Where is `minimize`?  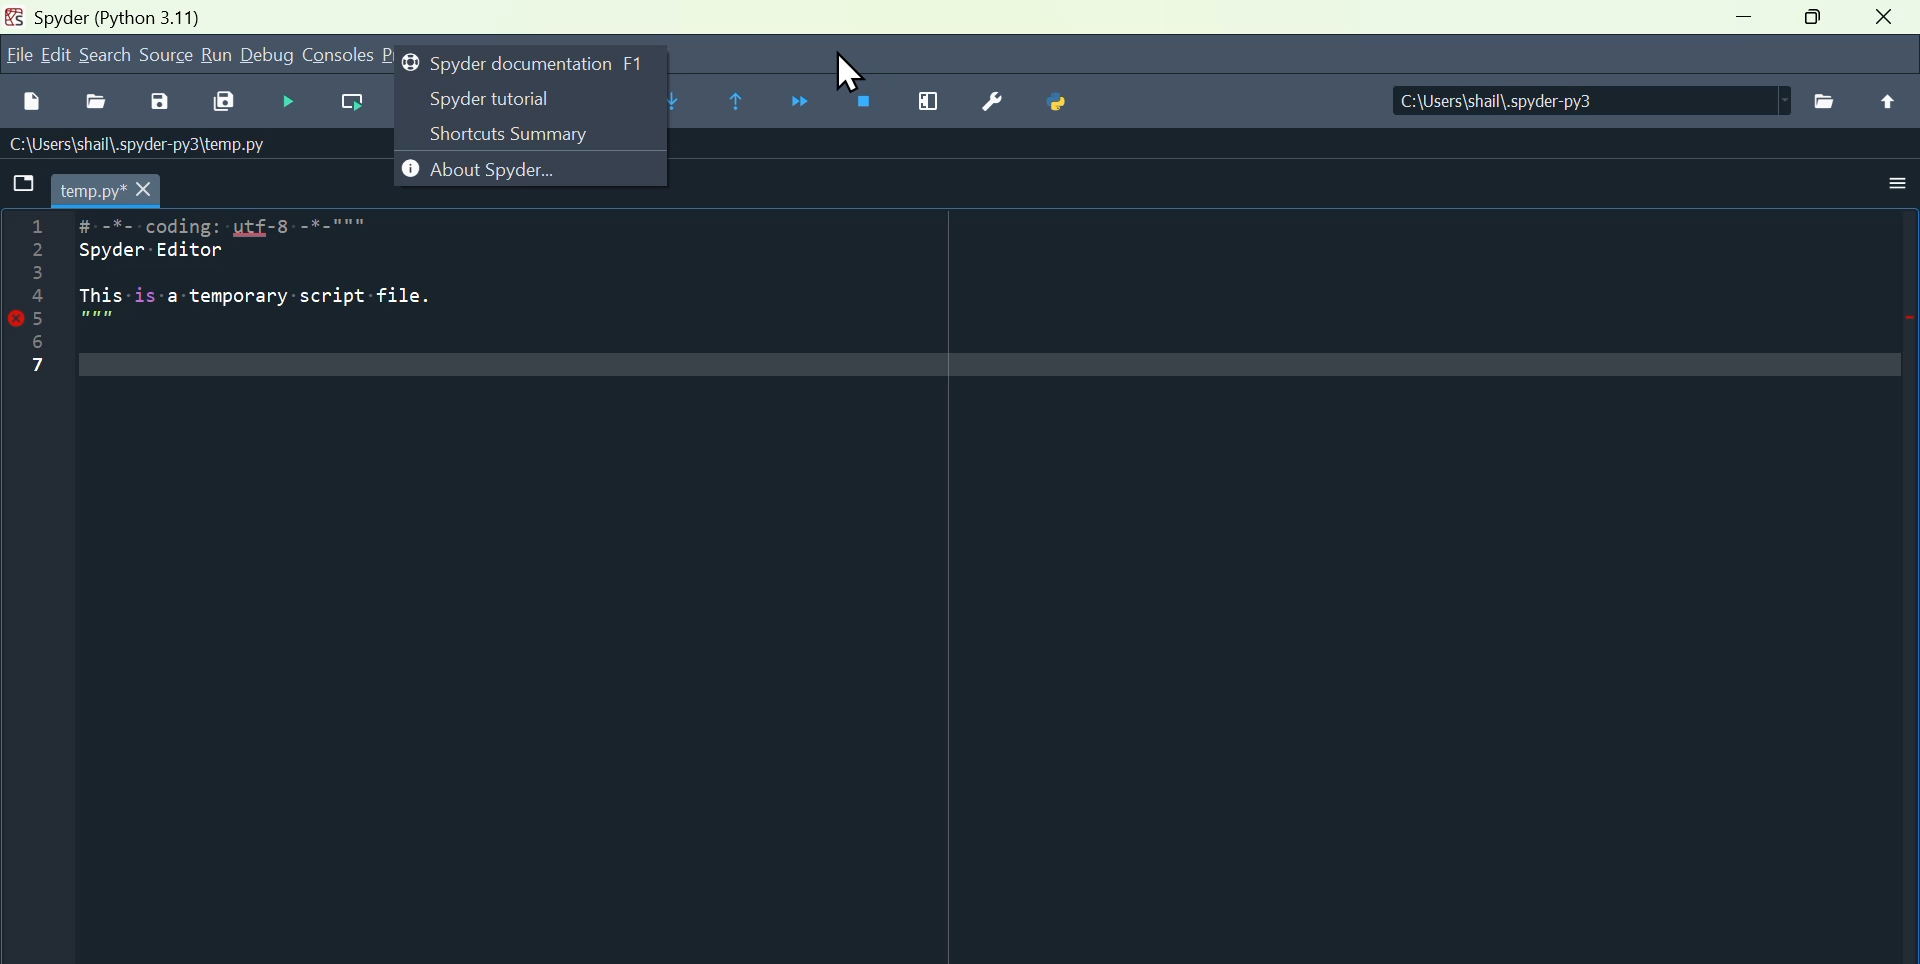 minimize is located at coordinates (1741, 17).